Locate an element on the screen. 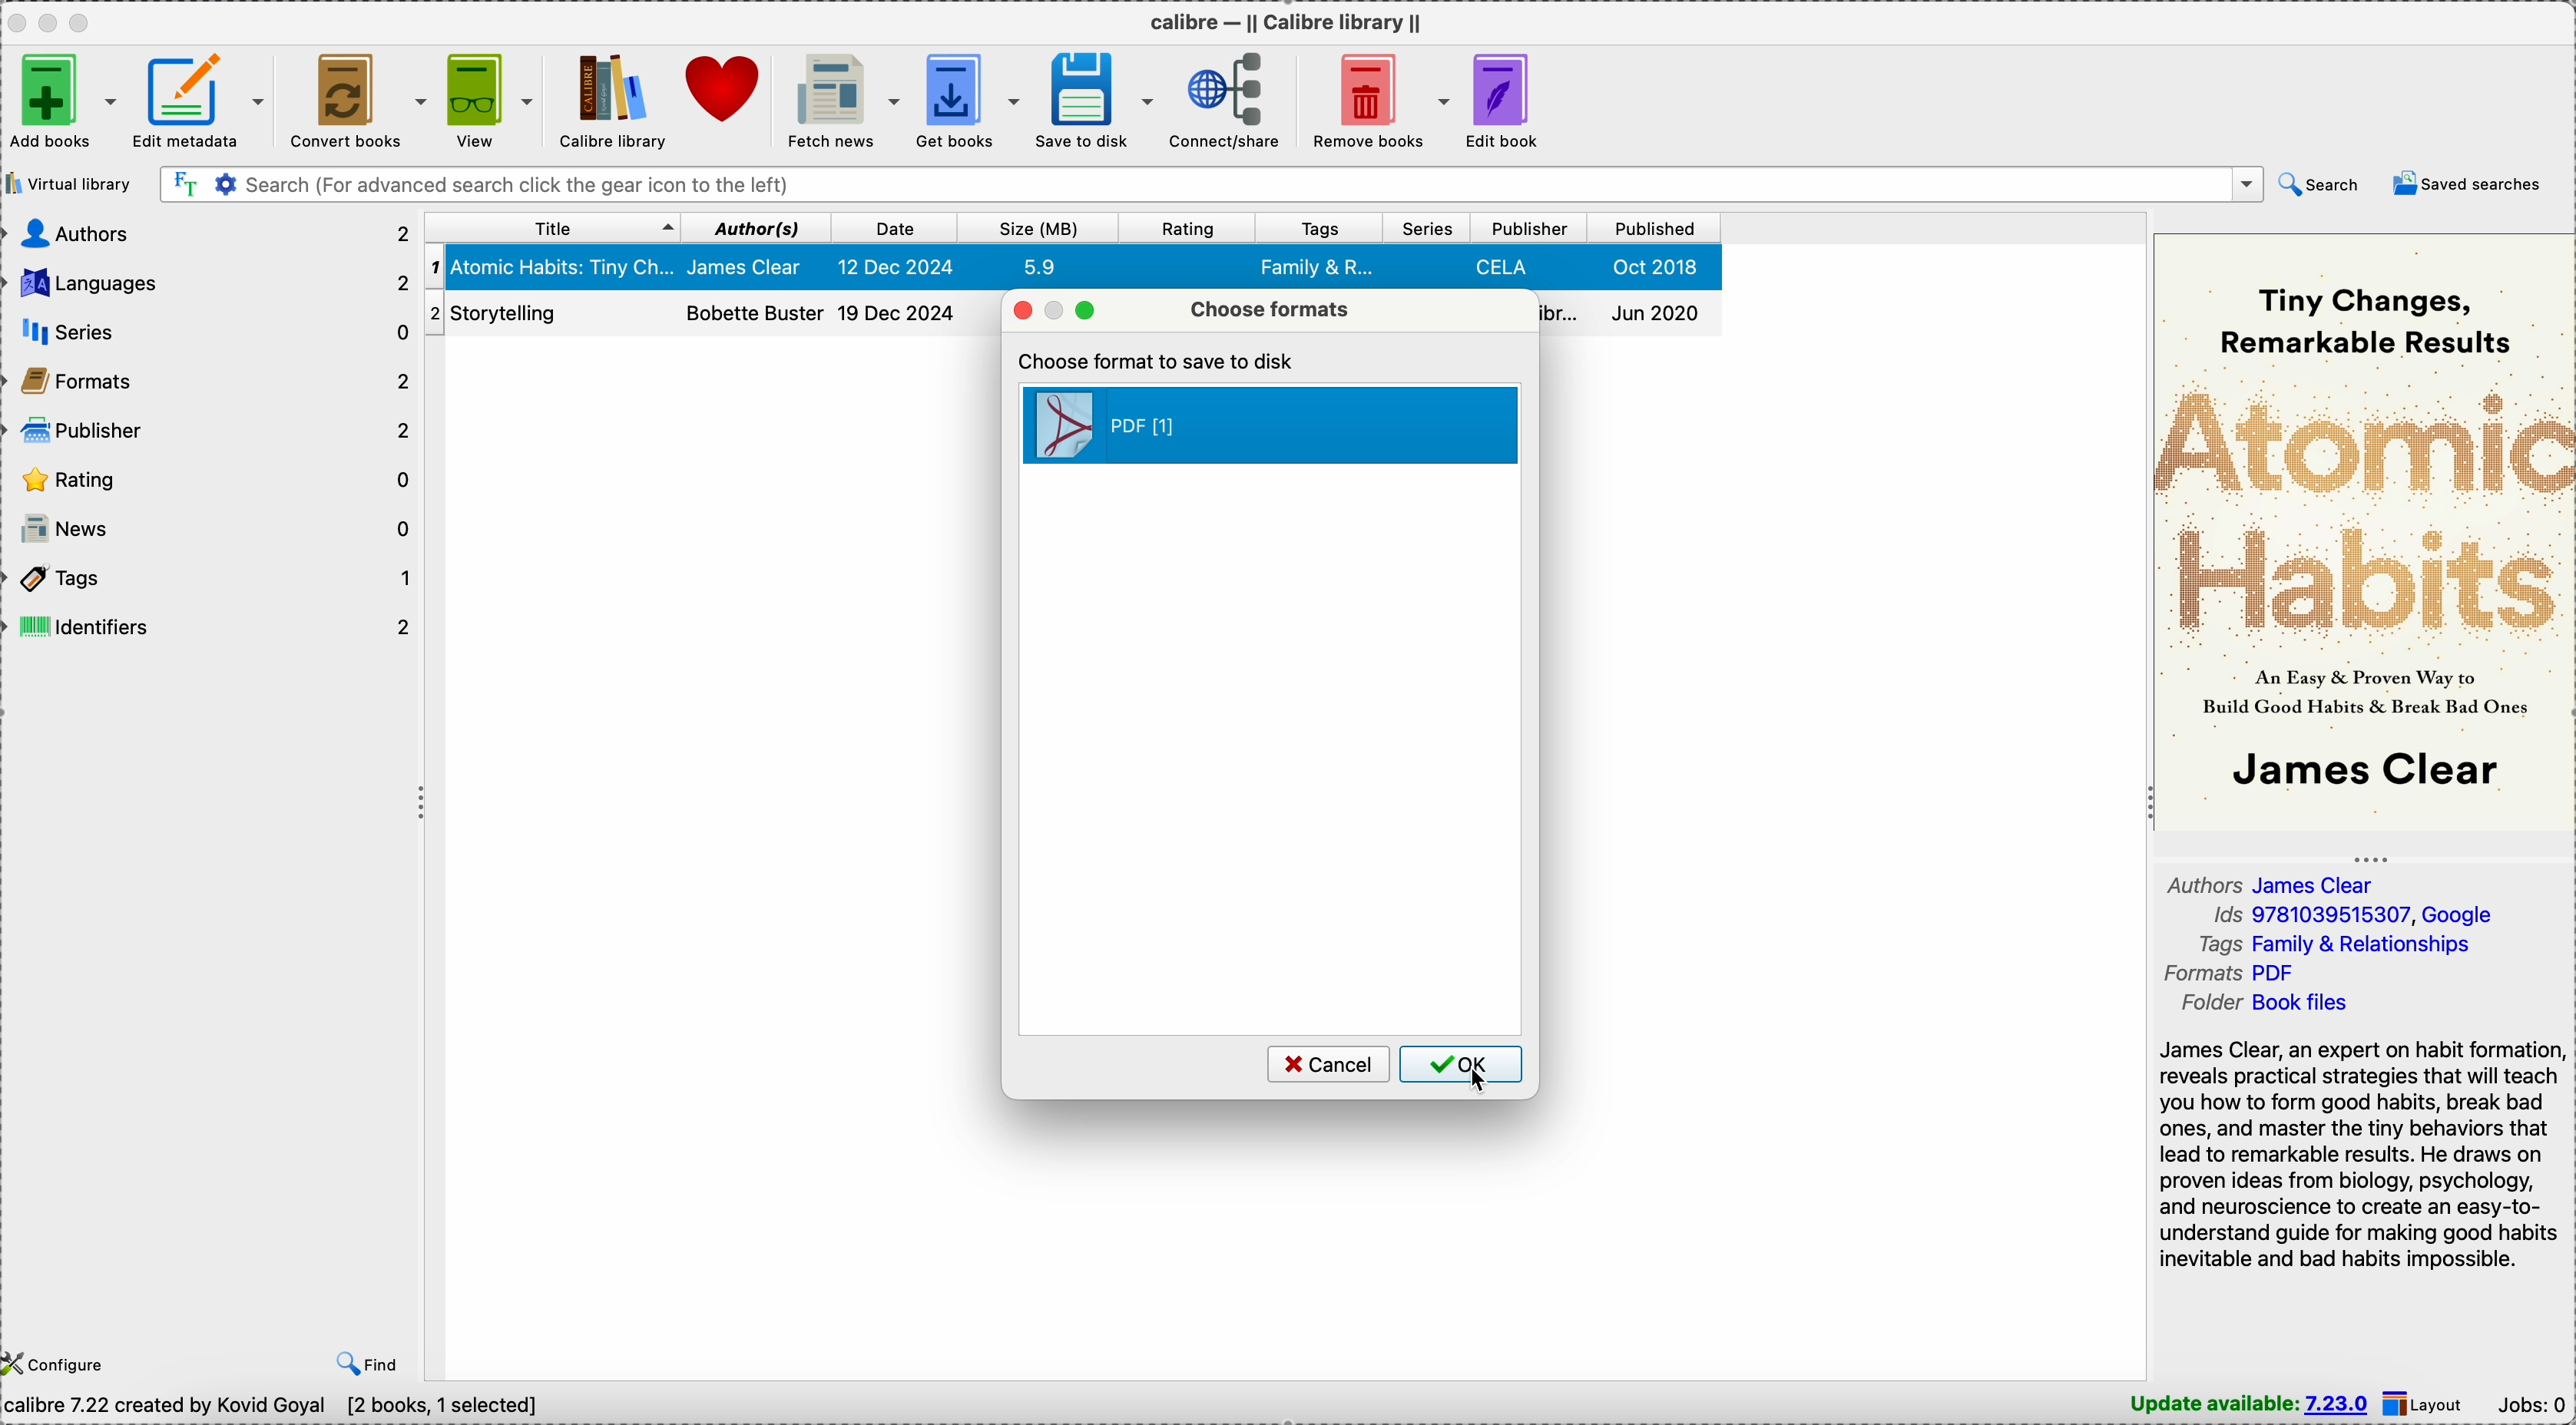  maximize Calibre is located at coordinates (85, 19).